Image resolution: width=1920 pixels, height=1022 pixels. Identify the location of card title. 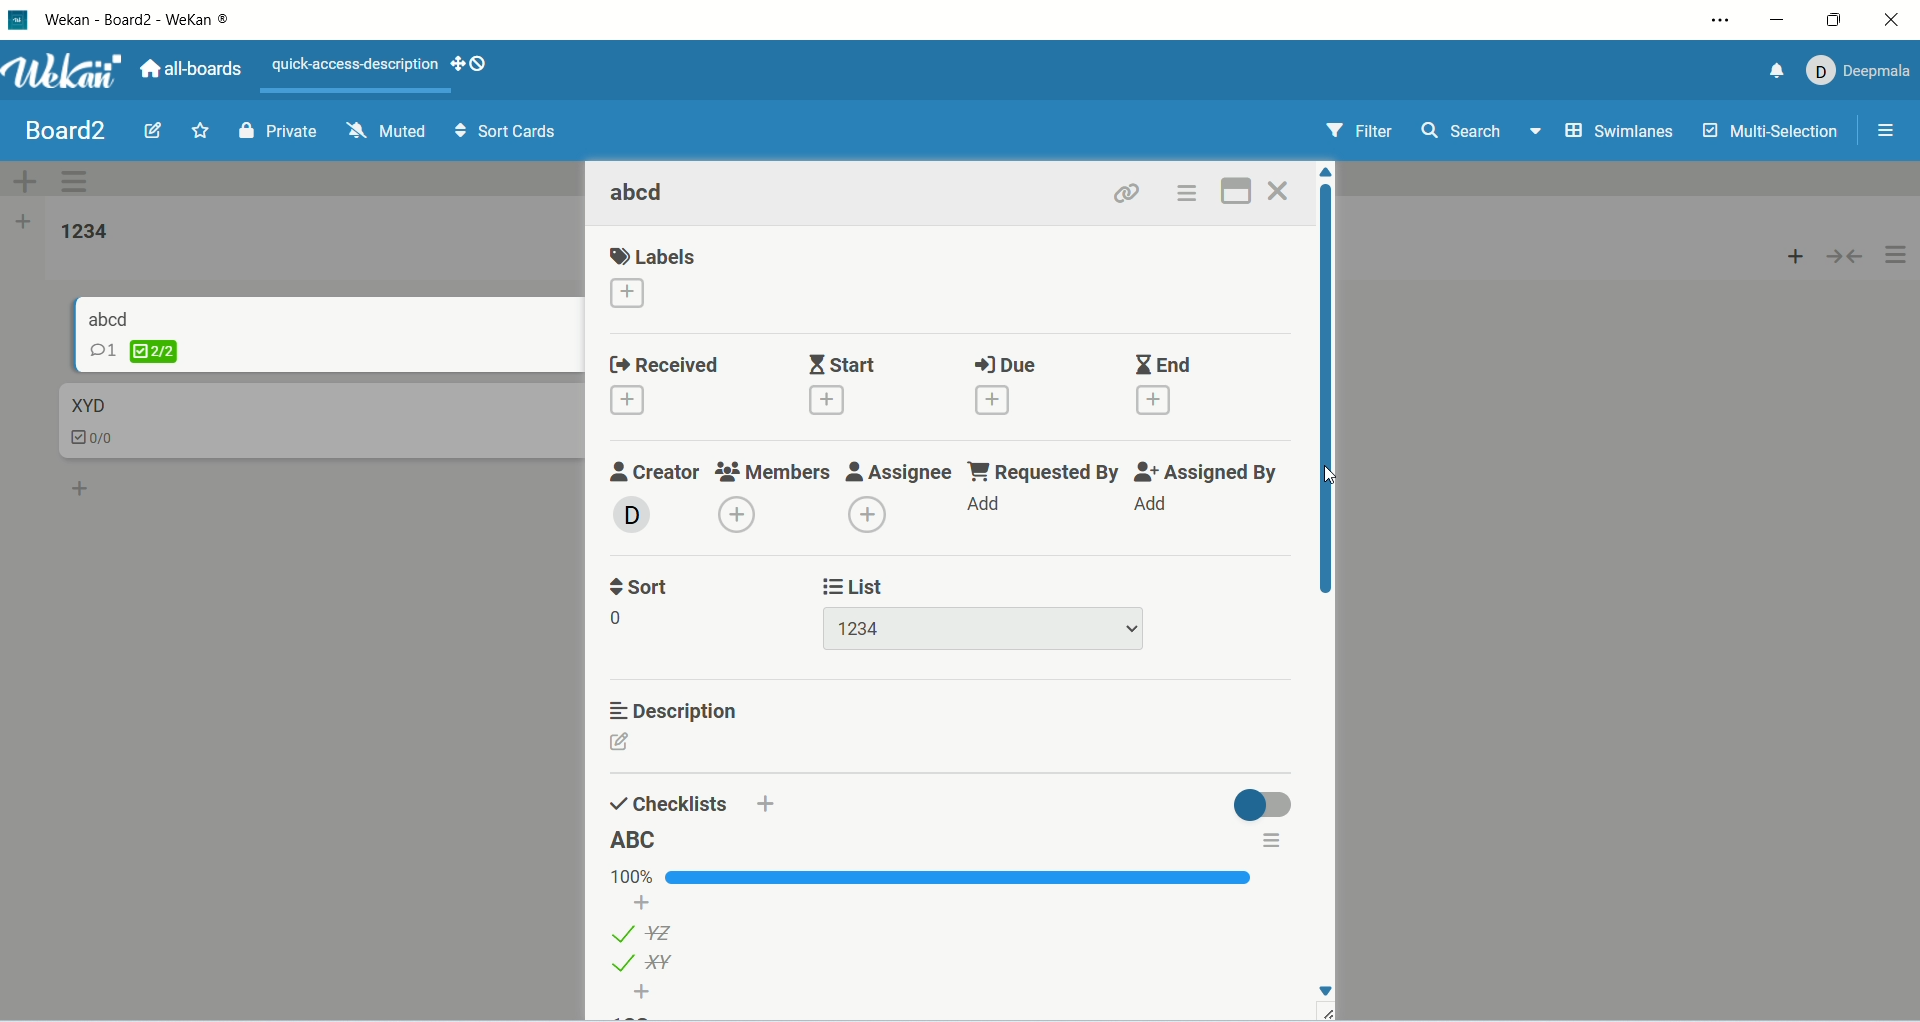
(110, 318).